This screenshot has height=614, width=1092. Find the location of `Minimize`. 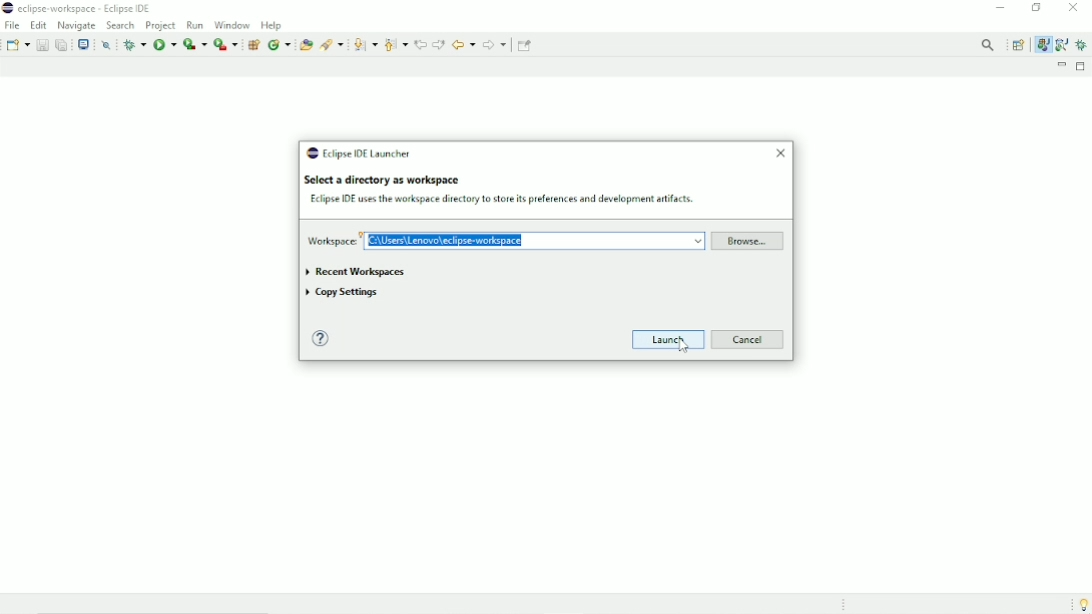

Minimize is located at coordinates (1000, 9).